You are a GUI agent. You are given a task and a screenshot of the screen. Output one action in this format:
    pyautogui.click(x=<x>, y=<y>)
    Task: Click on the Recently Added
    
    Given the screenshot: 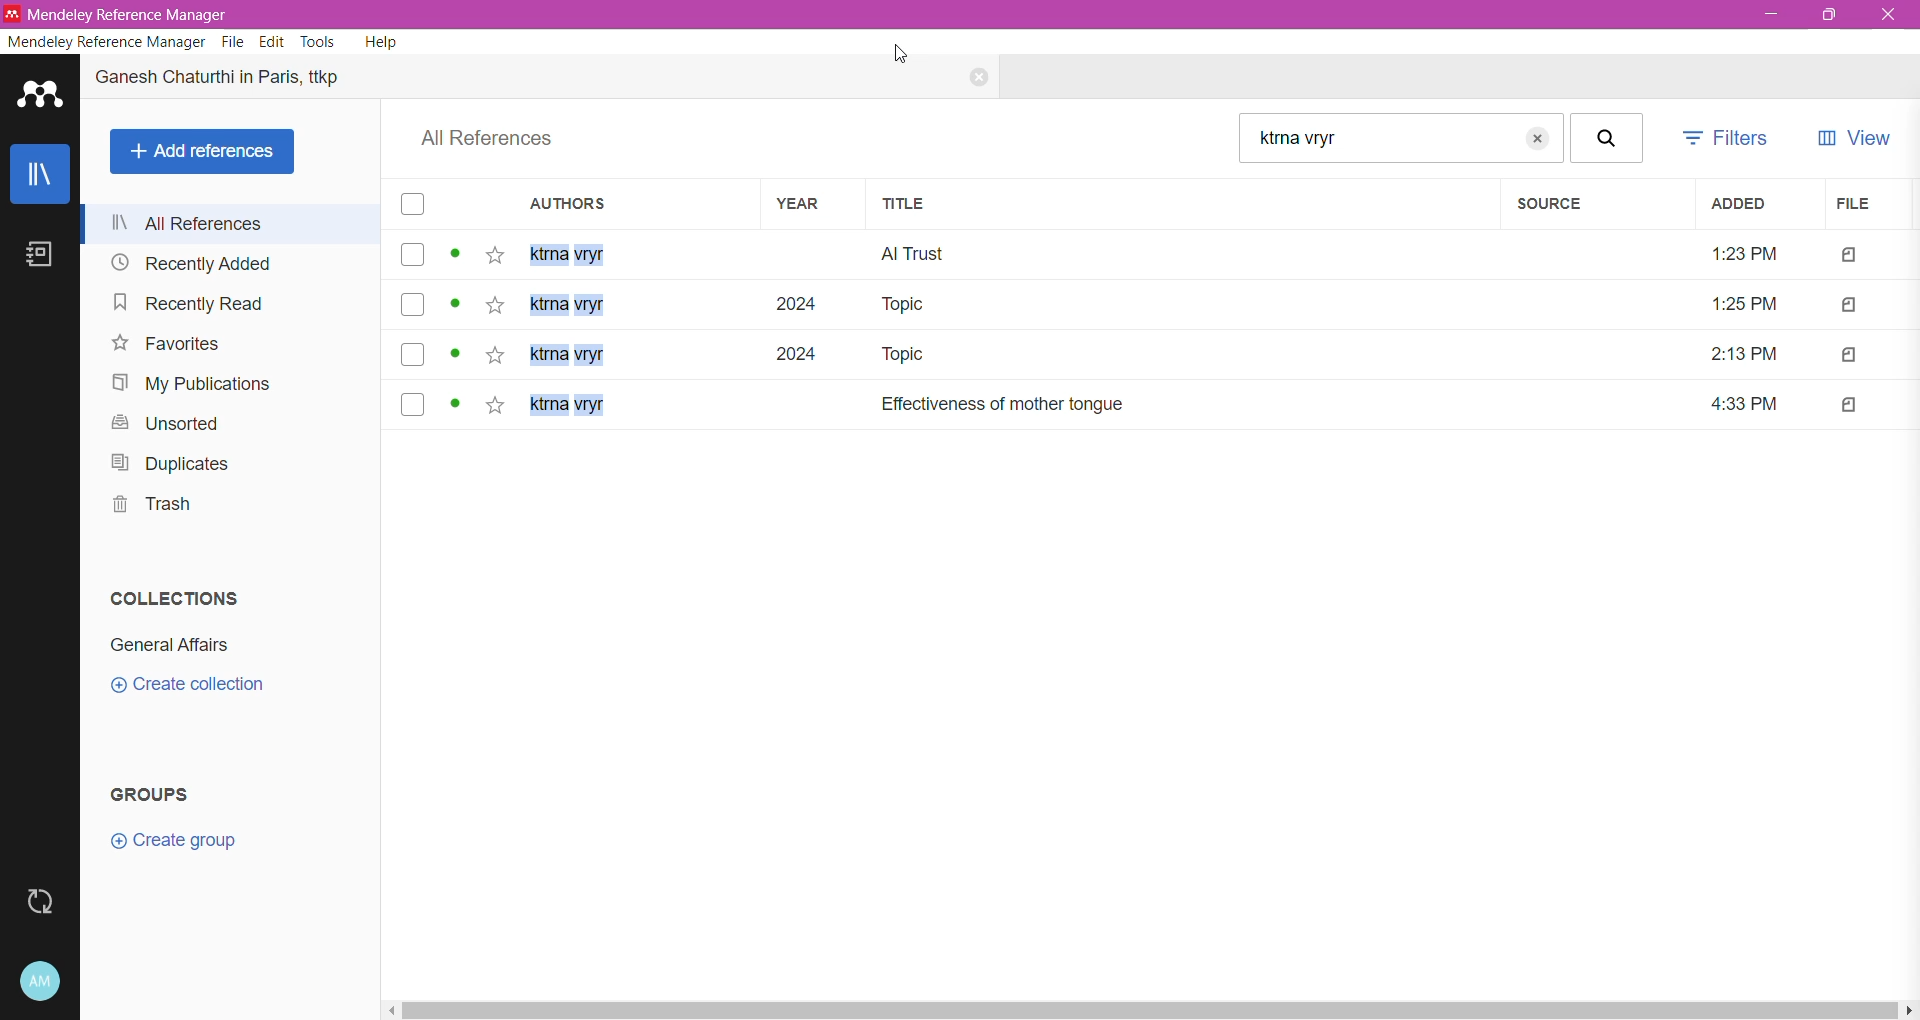 What is the action you would take?
    pyautogui.click(x=189, y=262)
    